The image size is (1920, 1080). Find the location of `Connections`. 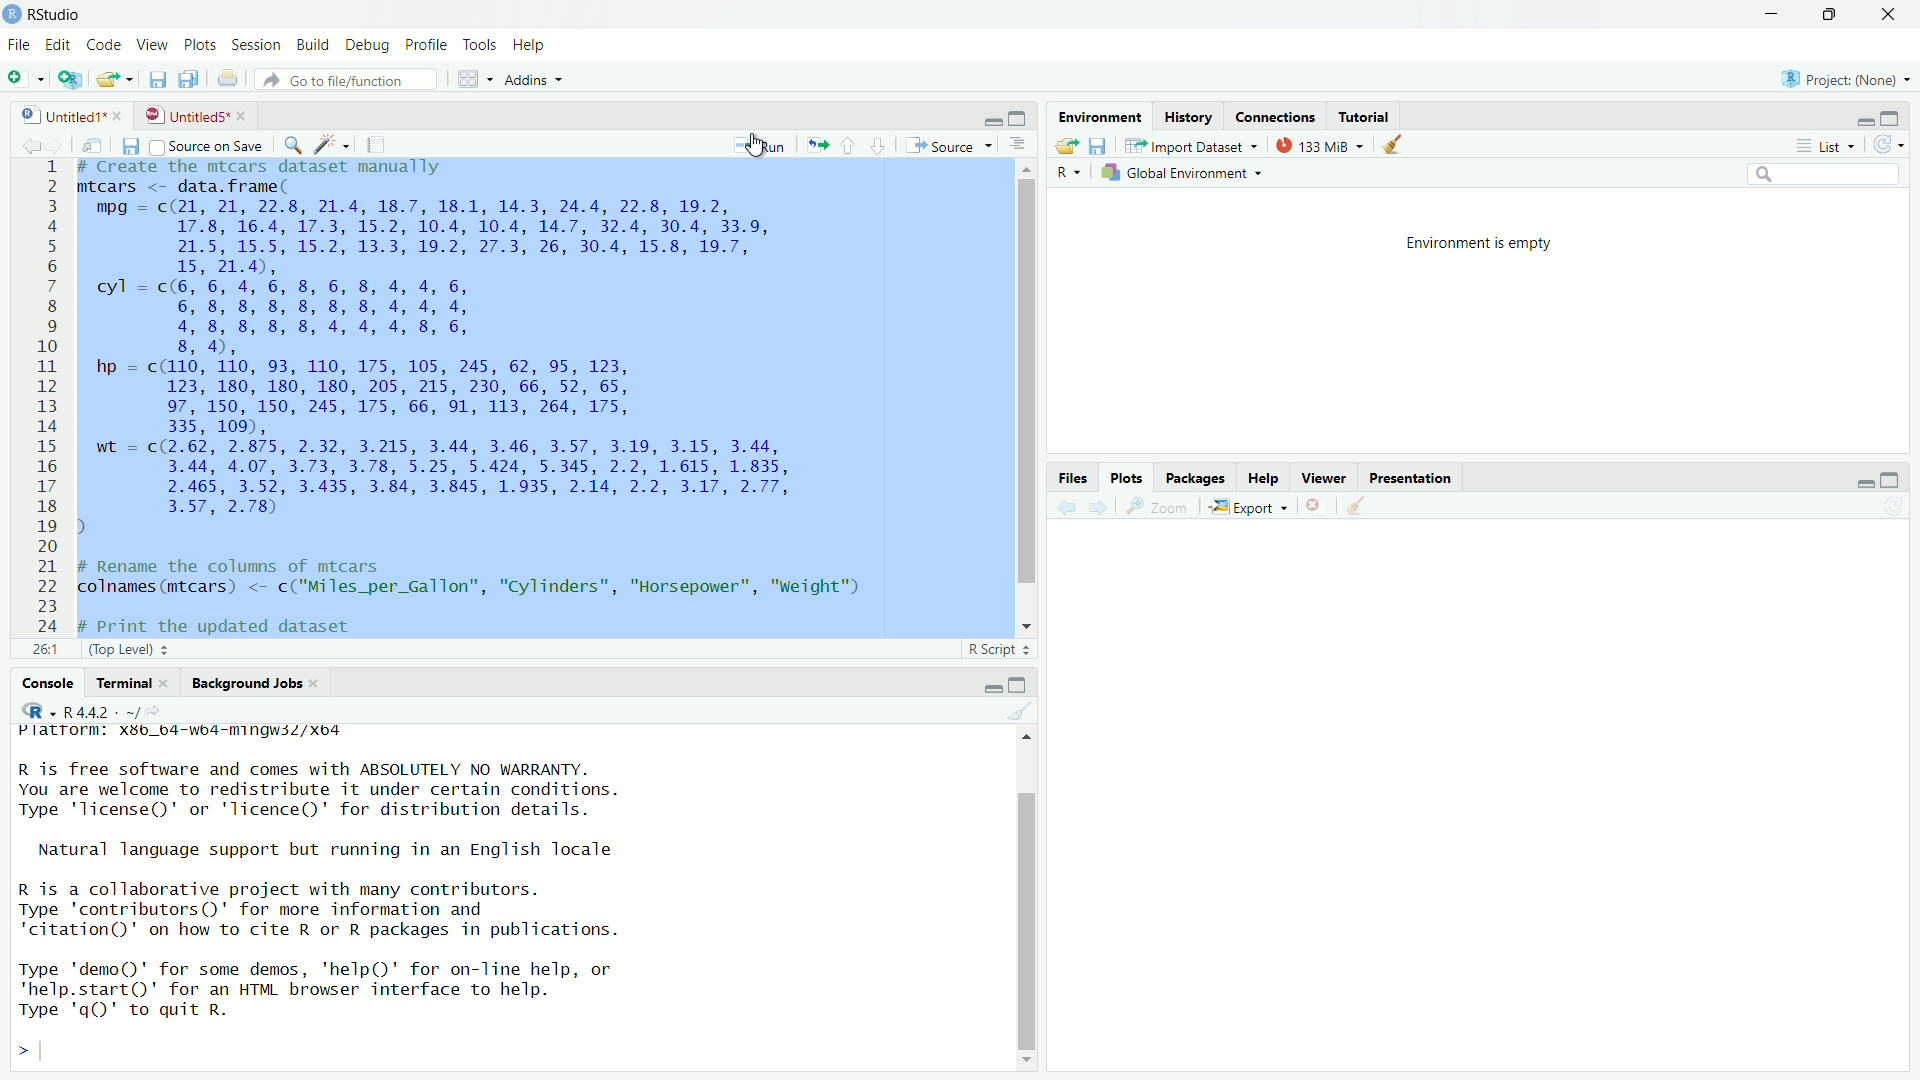

Connections is located at coordinates (1275, 117).